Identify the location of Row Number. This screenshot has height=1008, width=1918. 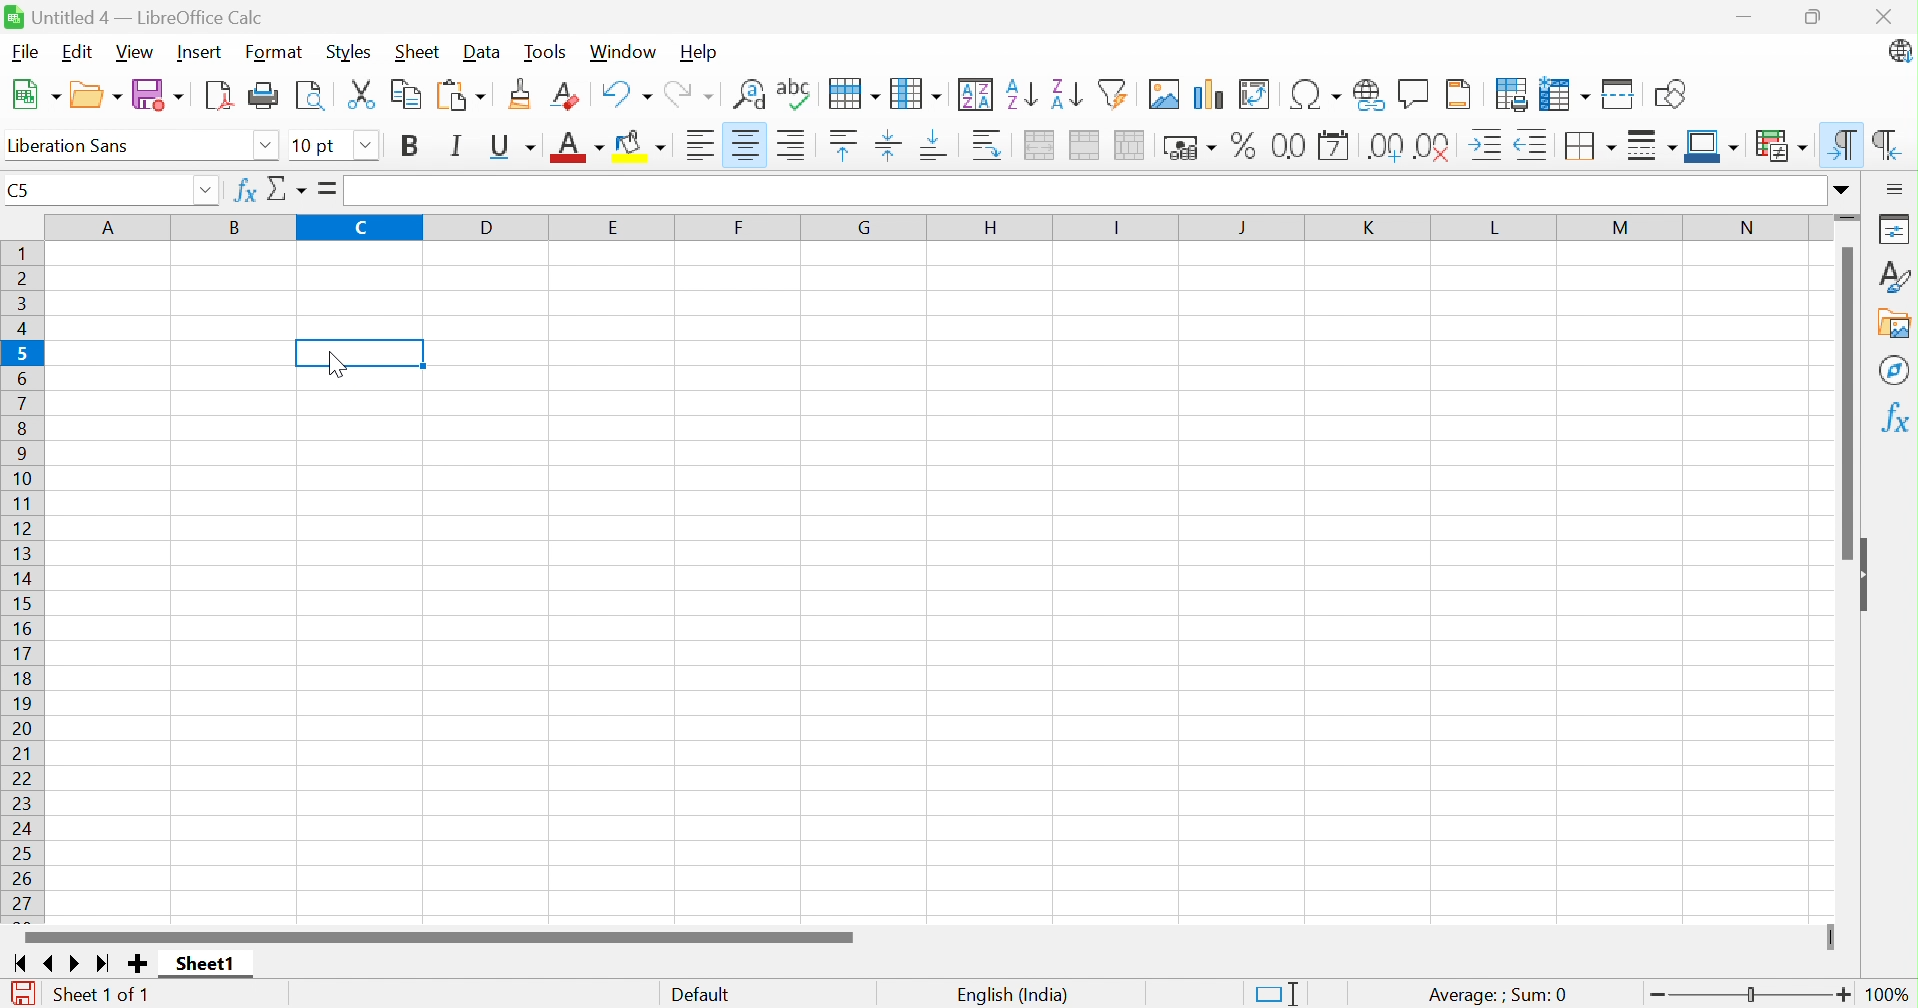
(25, 577).